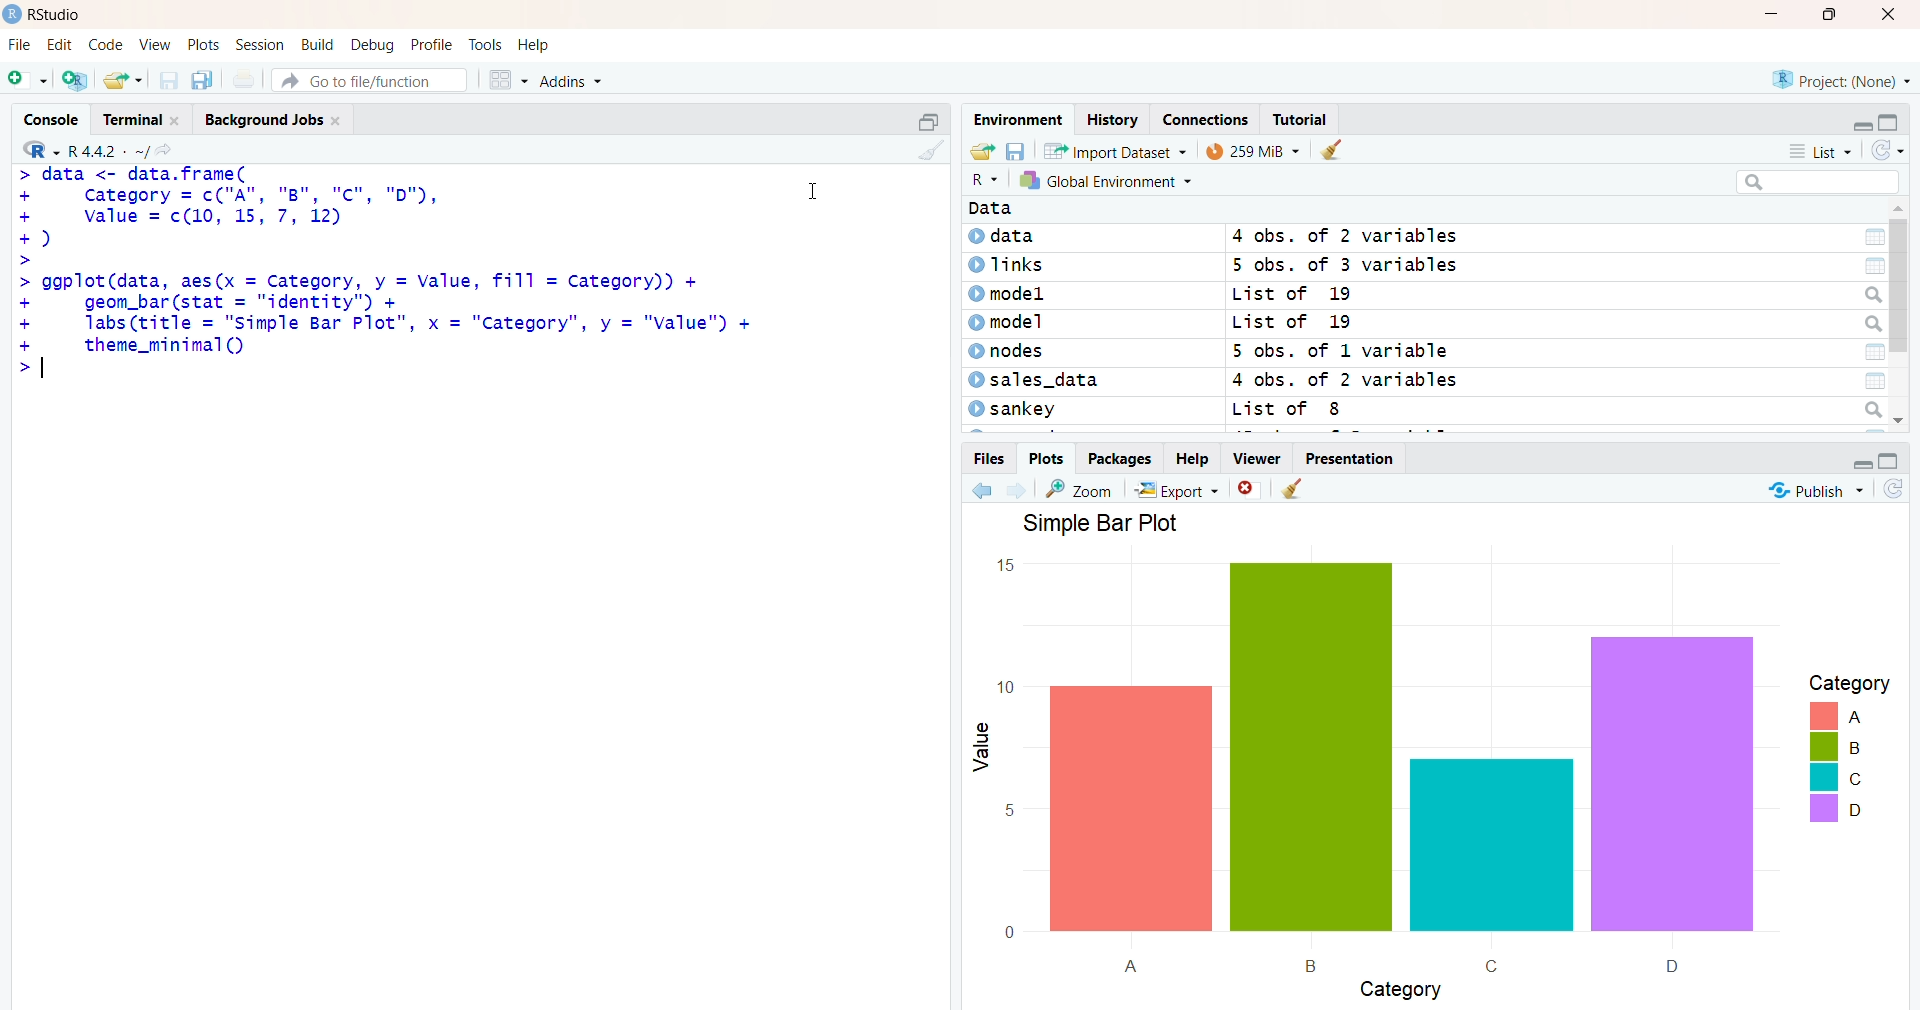 This screenshot has height=1010, width=1920. What do you see at coordinates (1778, 14) in the screenshot?
I see `minimize` at bounding box center [1778, 14].